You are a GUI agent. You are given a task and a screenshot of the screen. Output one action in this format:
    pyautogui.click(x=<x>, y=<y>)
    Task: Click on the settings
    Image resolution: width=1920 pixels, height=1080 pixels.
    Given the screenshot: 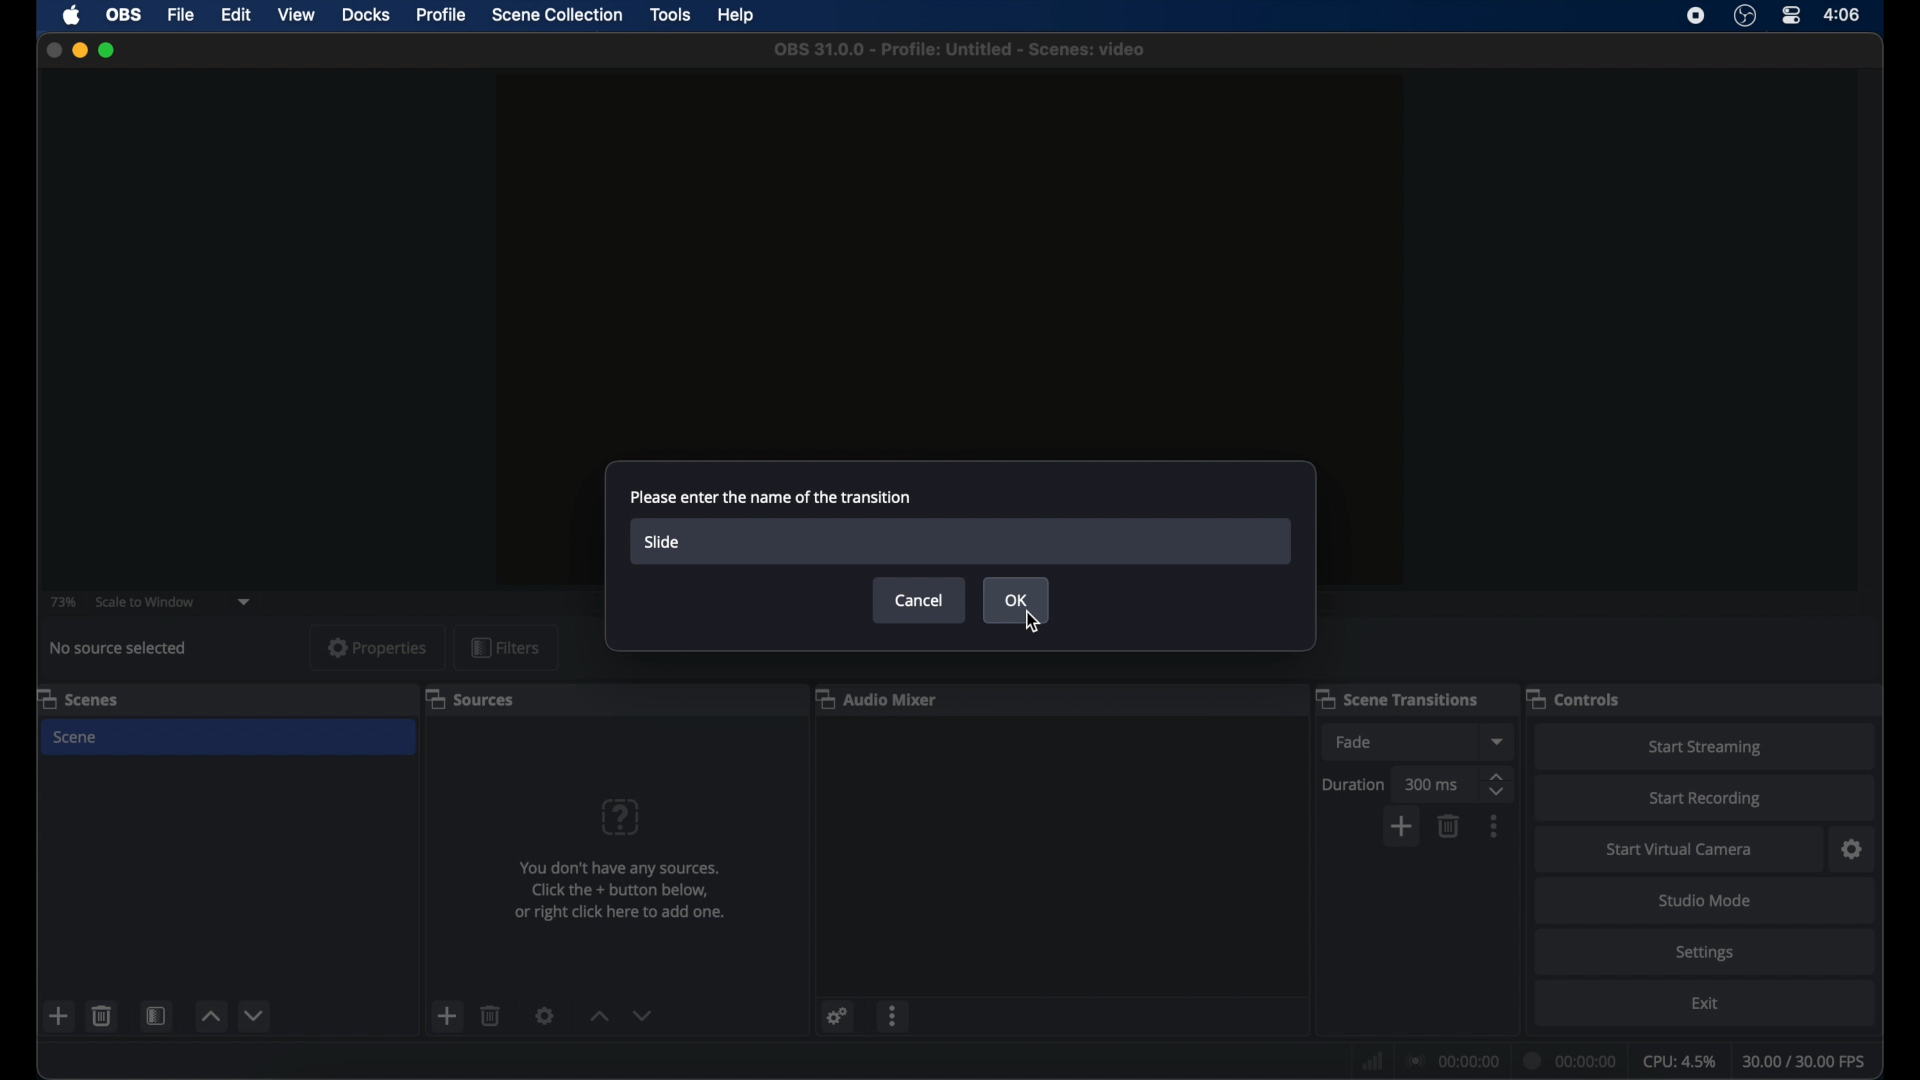 What is the action you would take?
    pyautogui.click(x=1704, y=953)
    